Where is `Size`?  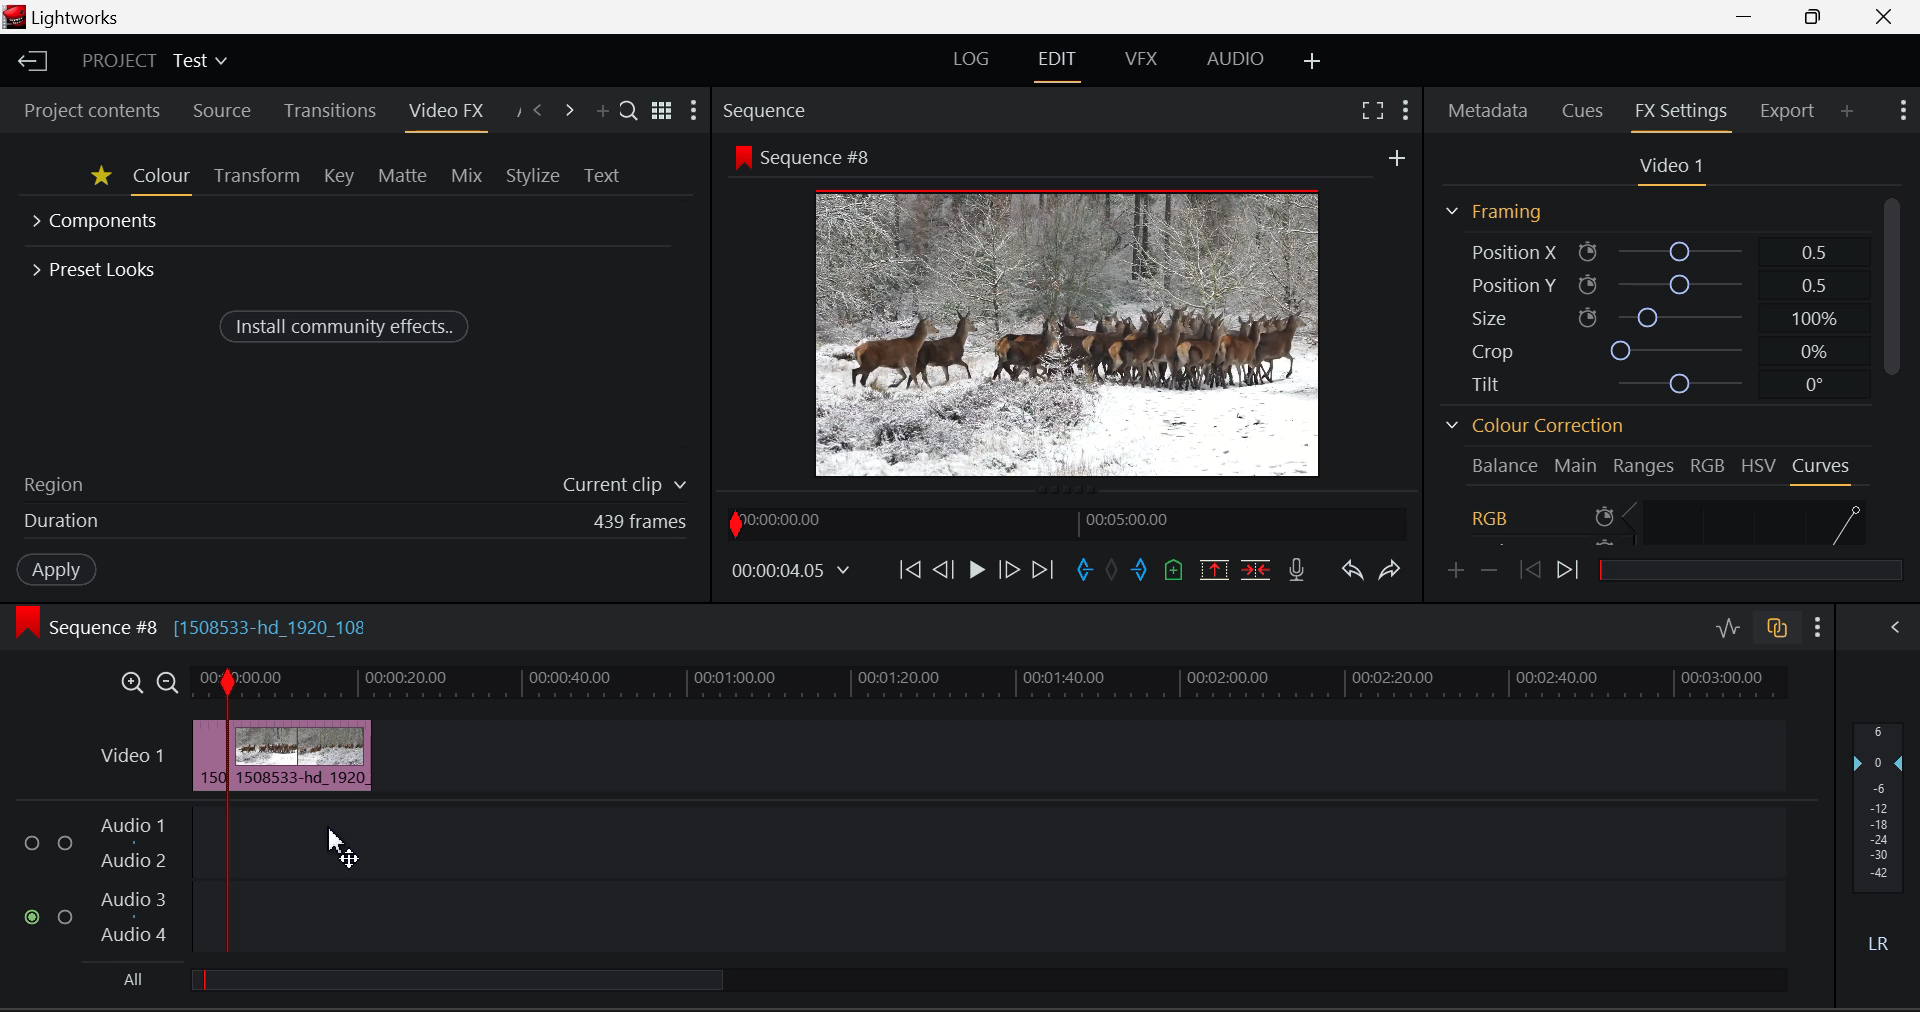 Size is located at coordinates (1649, 317).